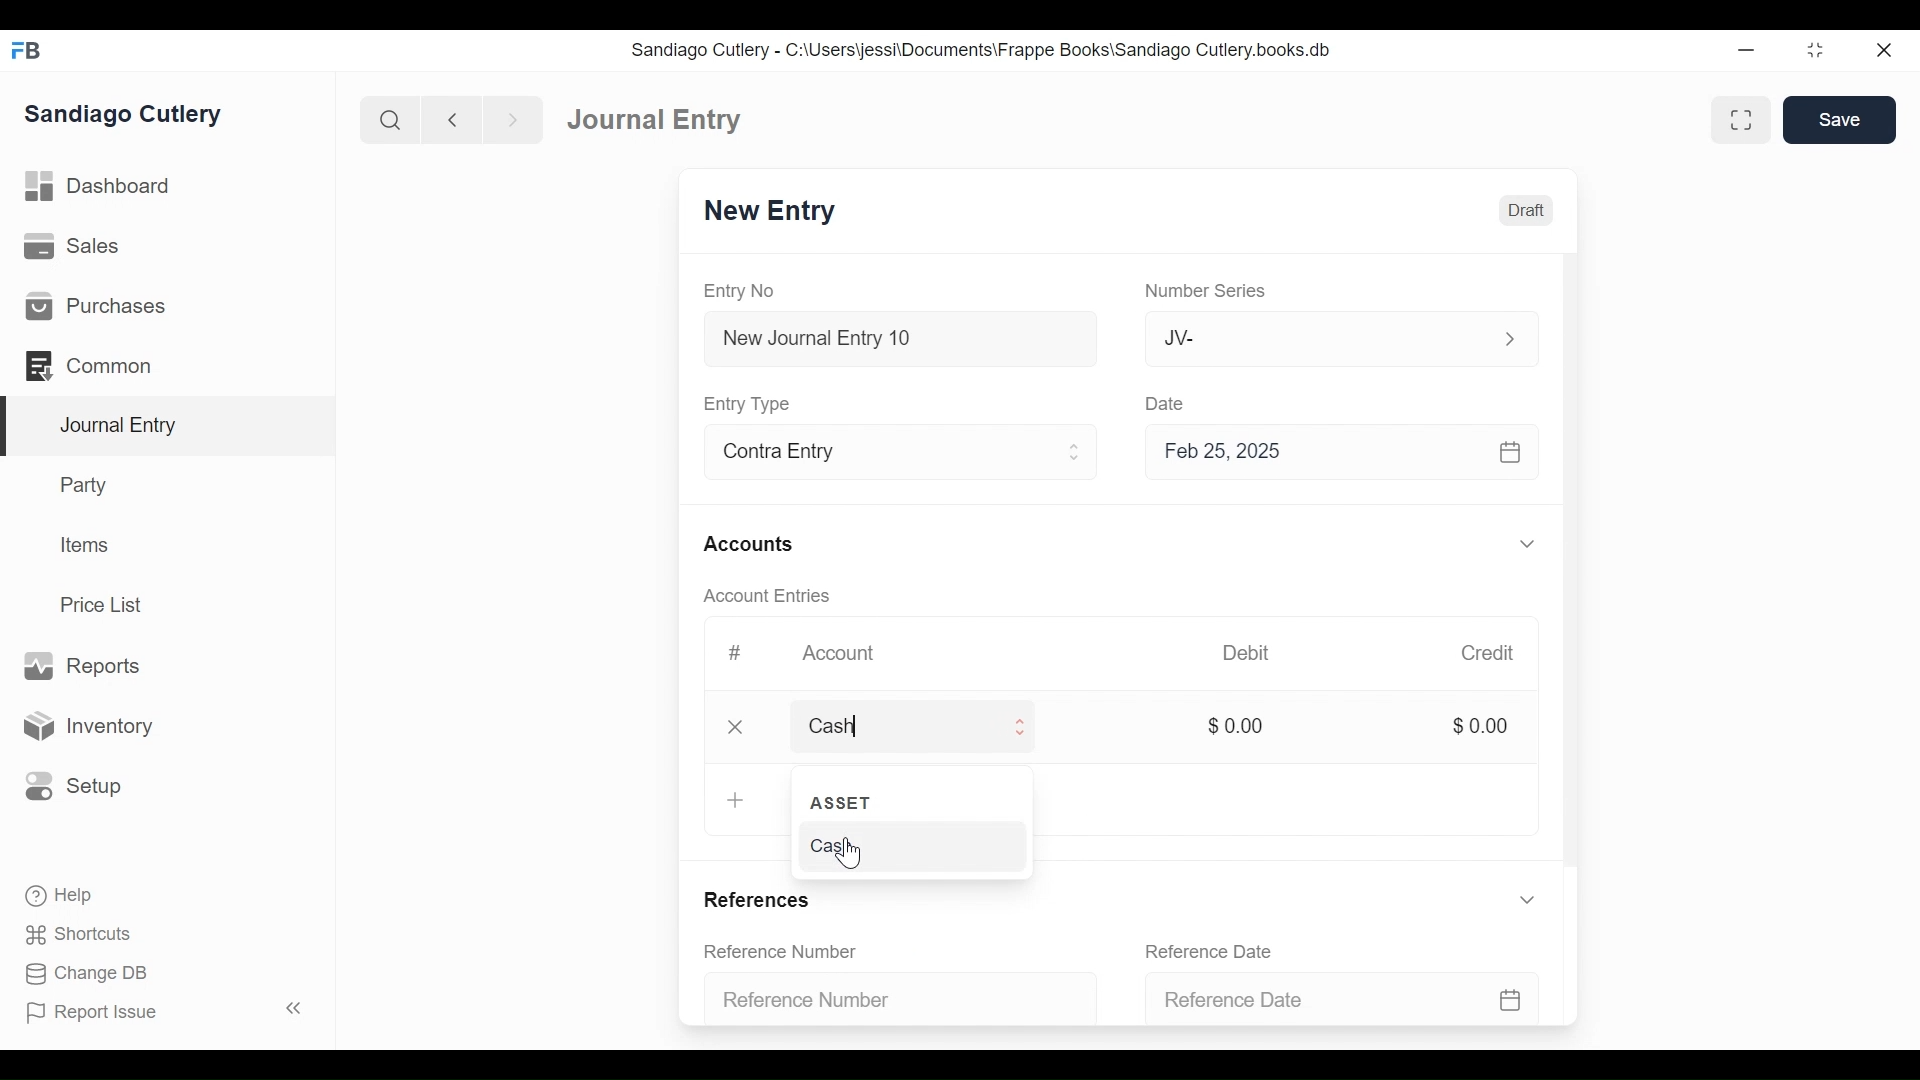 This screenshot has width=1920, height=1080. Describe the element at coordinates (1168, 403) in the screenshot. I see `Date` at that location.